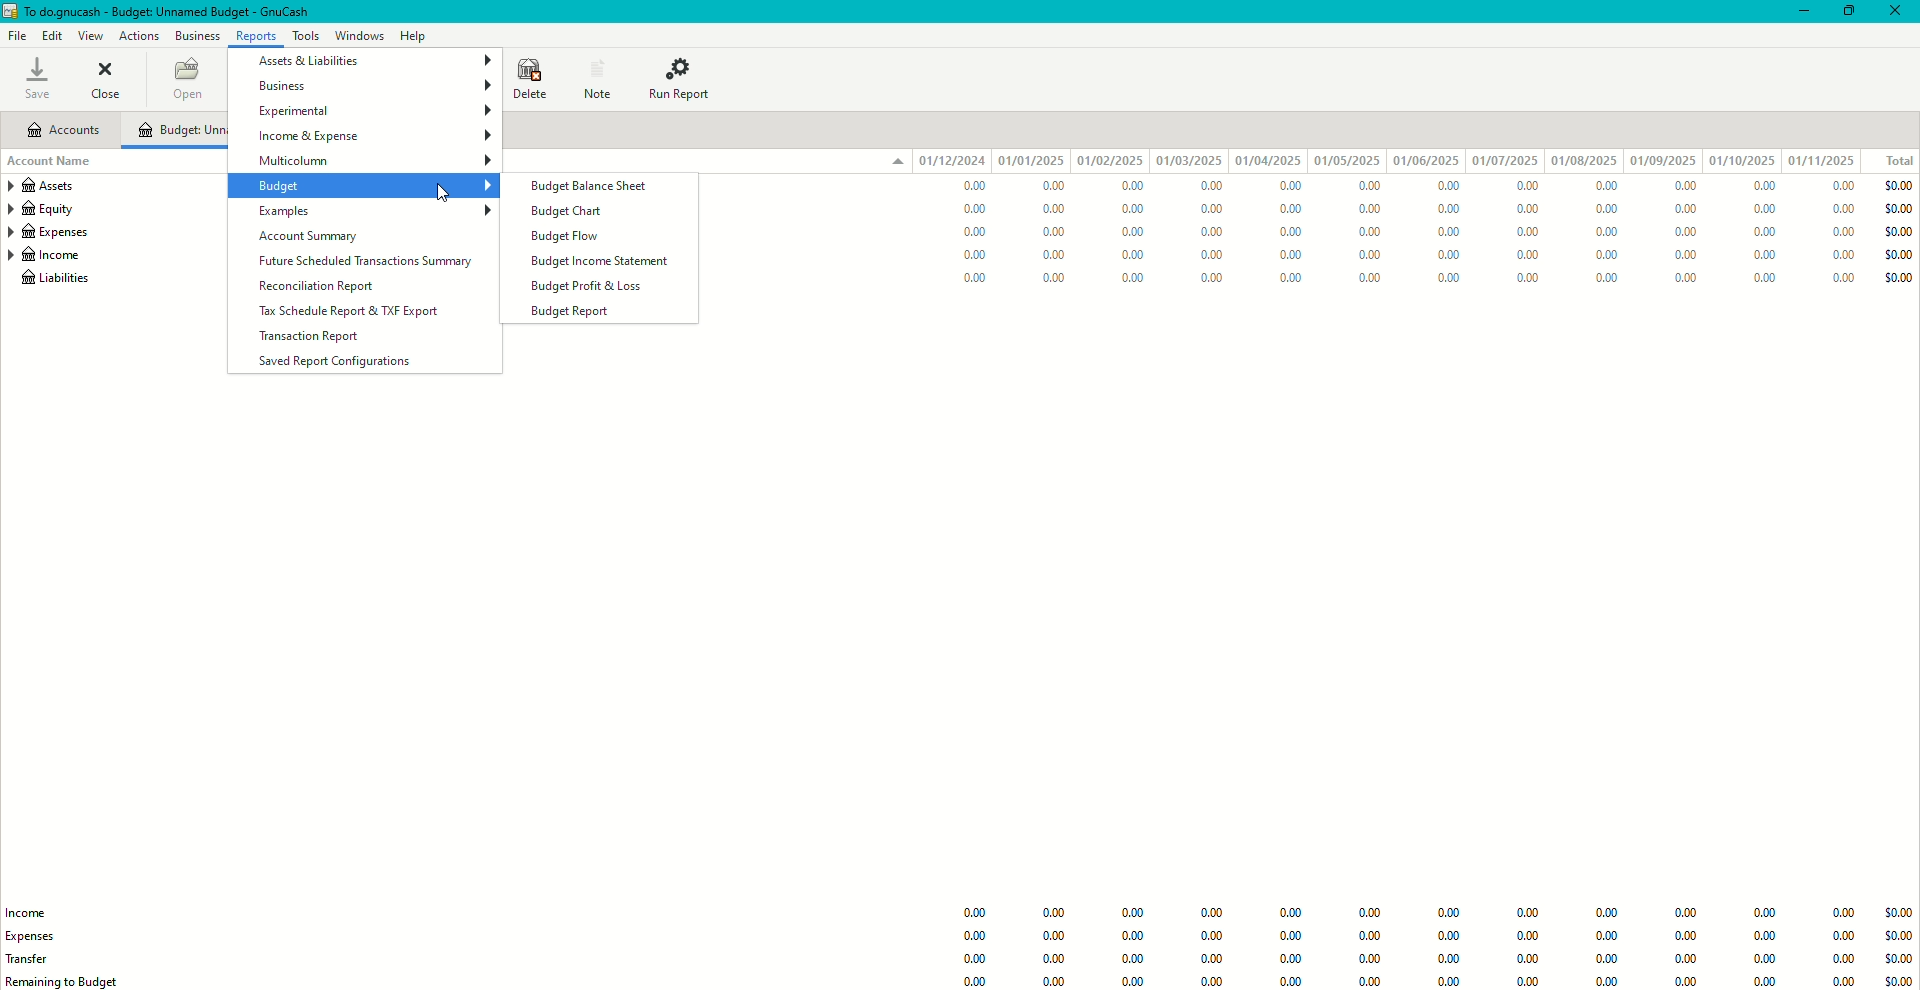  What do you see at coordinates (1585, 162) in the screenshot?
I see `01/08/2025` at bounding box center [1585, 162].